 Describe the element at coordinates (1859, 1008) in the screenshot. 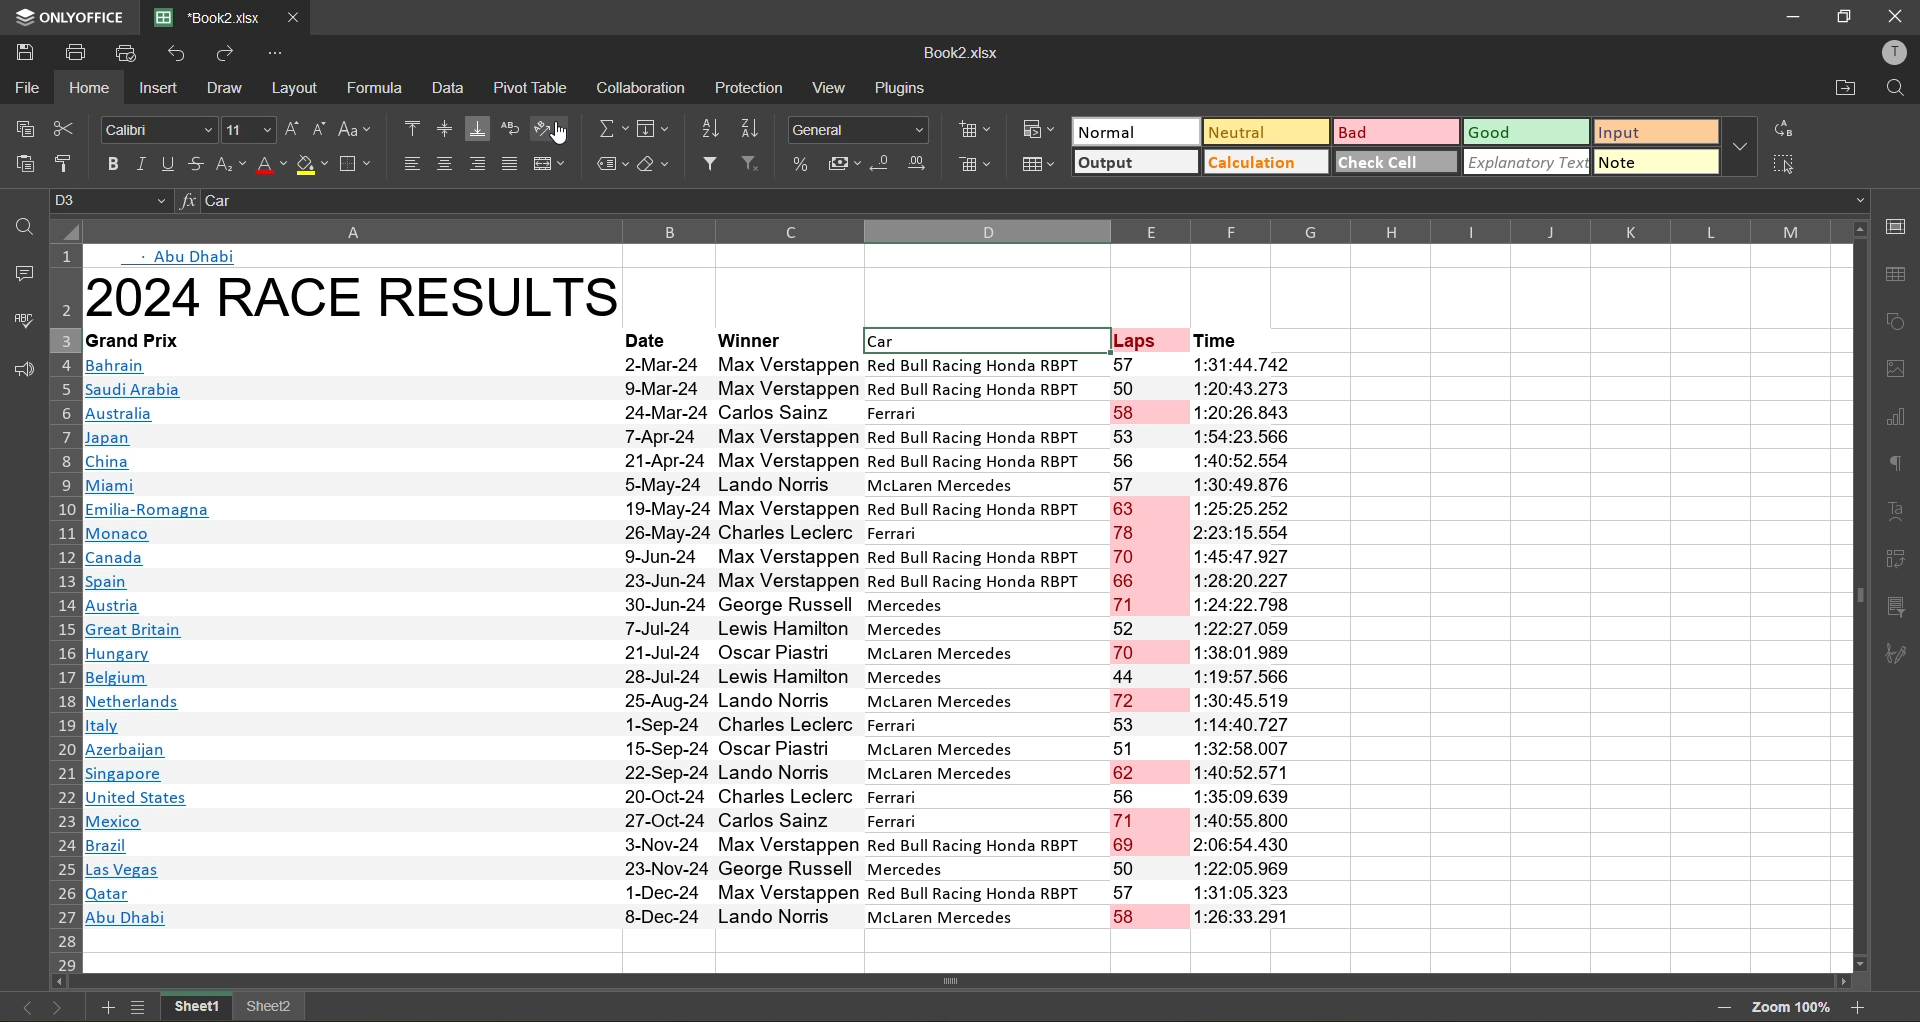

I see `zoom in` at that location.